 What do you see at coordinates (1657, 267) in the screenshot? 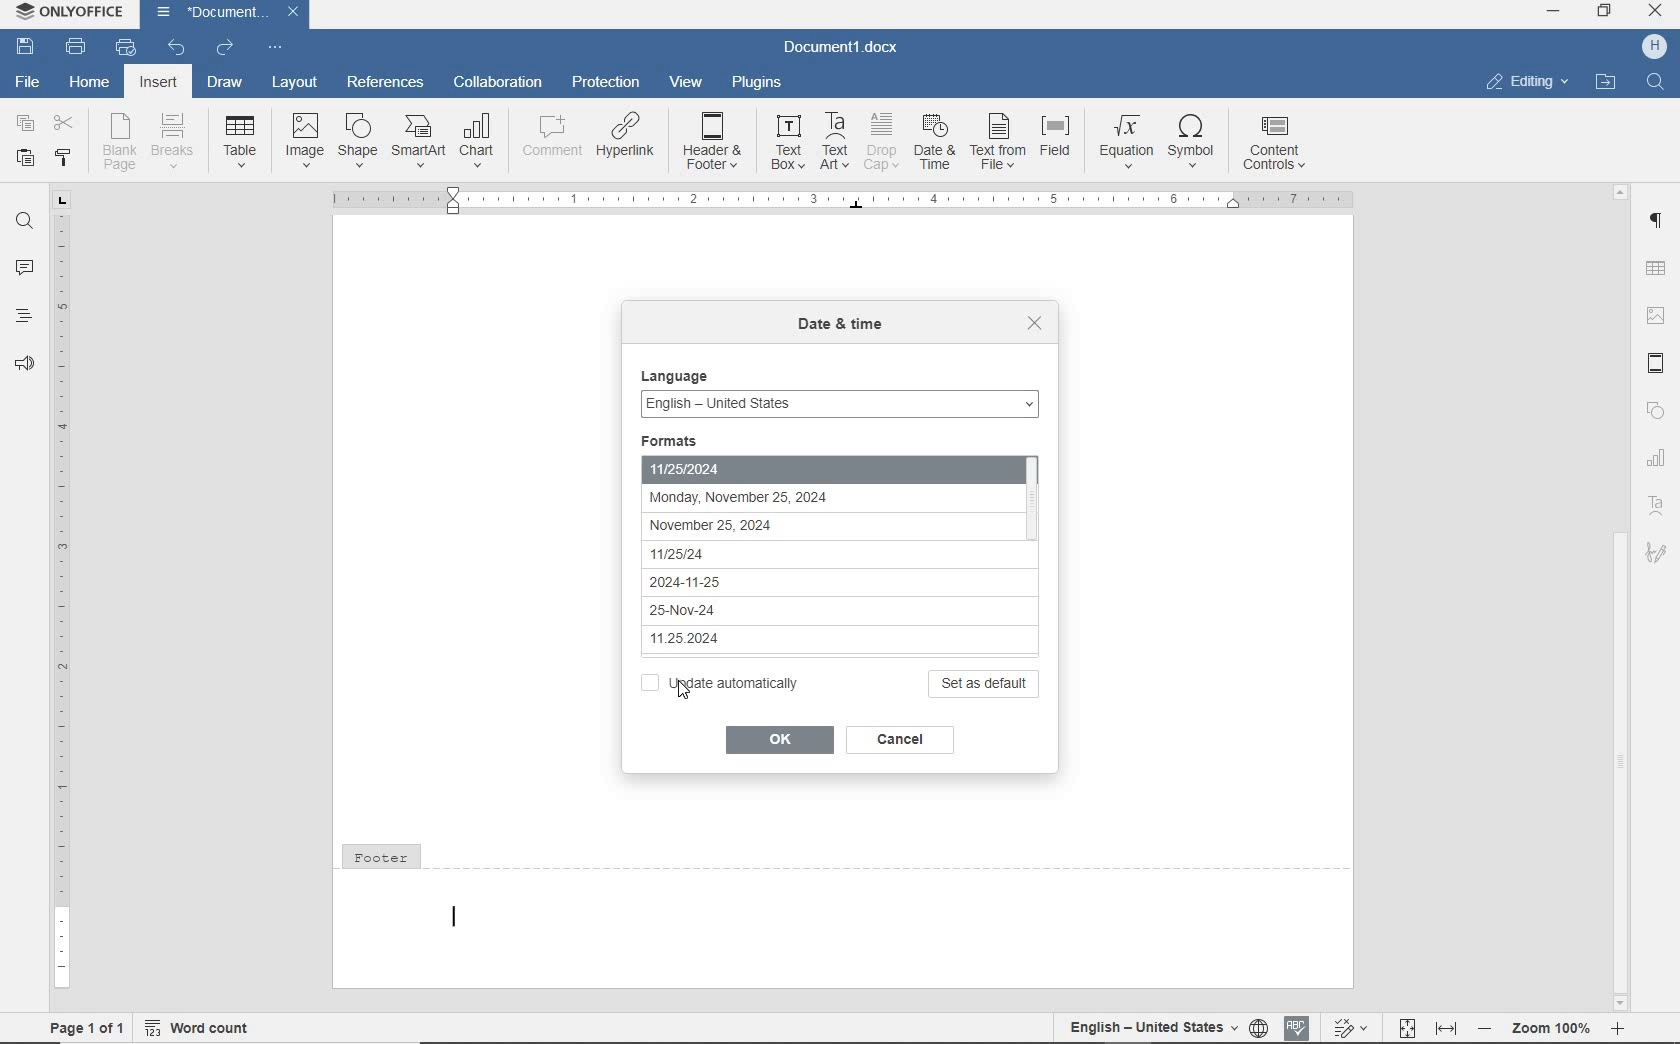
I see `table` at bounding box center [1657, 267].